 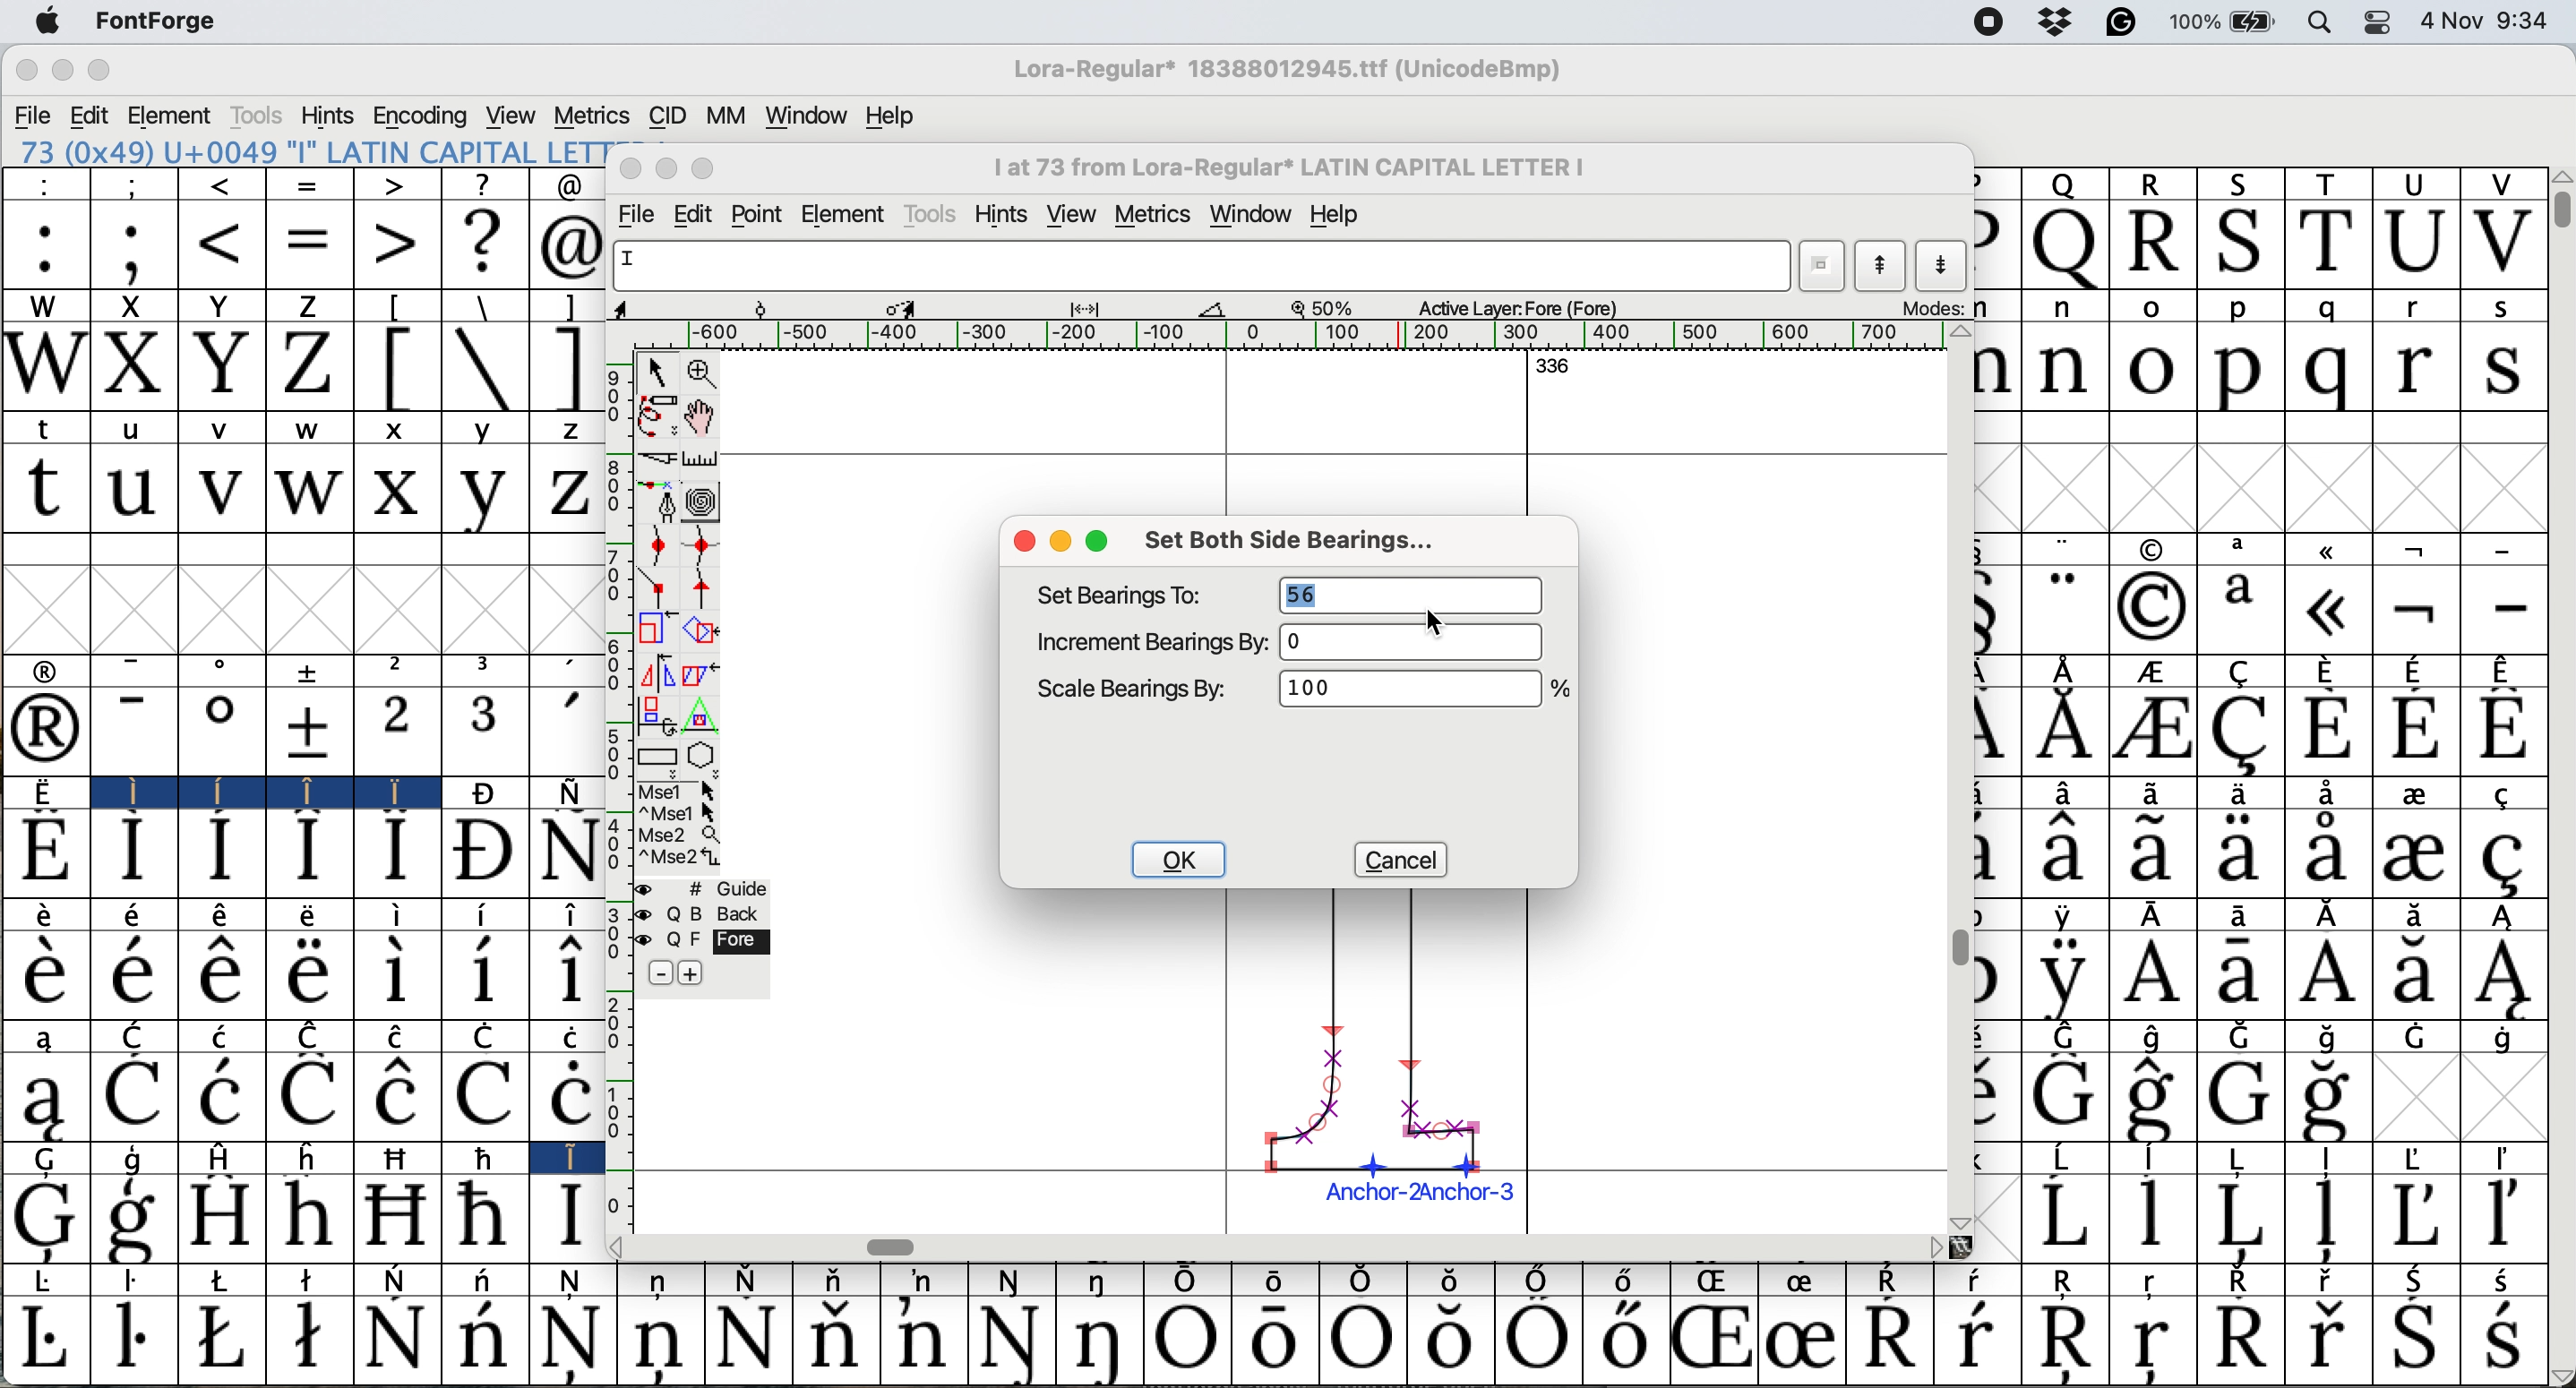 What do you see at coordinates (566, 1095) in the screenshot?
I see `Symbol` at bounding box center [566, 1095].